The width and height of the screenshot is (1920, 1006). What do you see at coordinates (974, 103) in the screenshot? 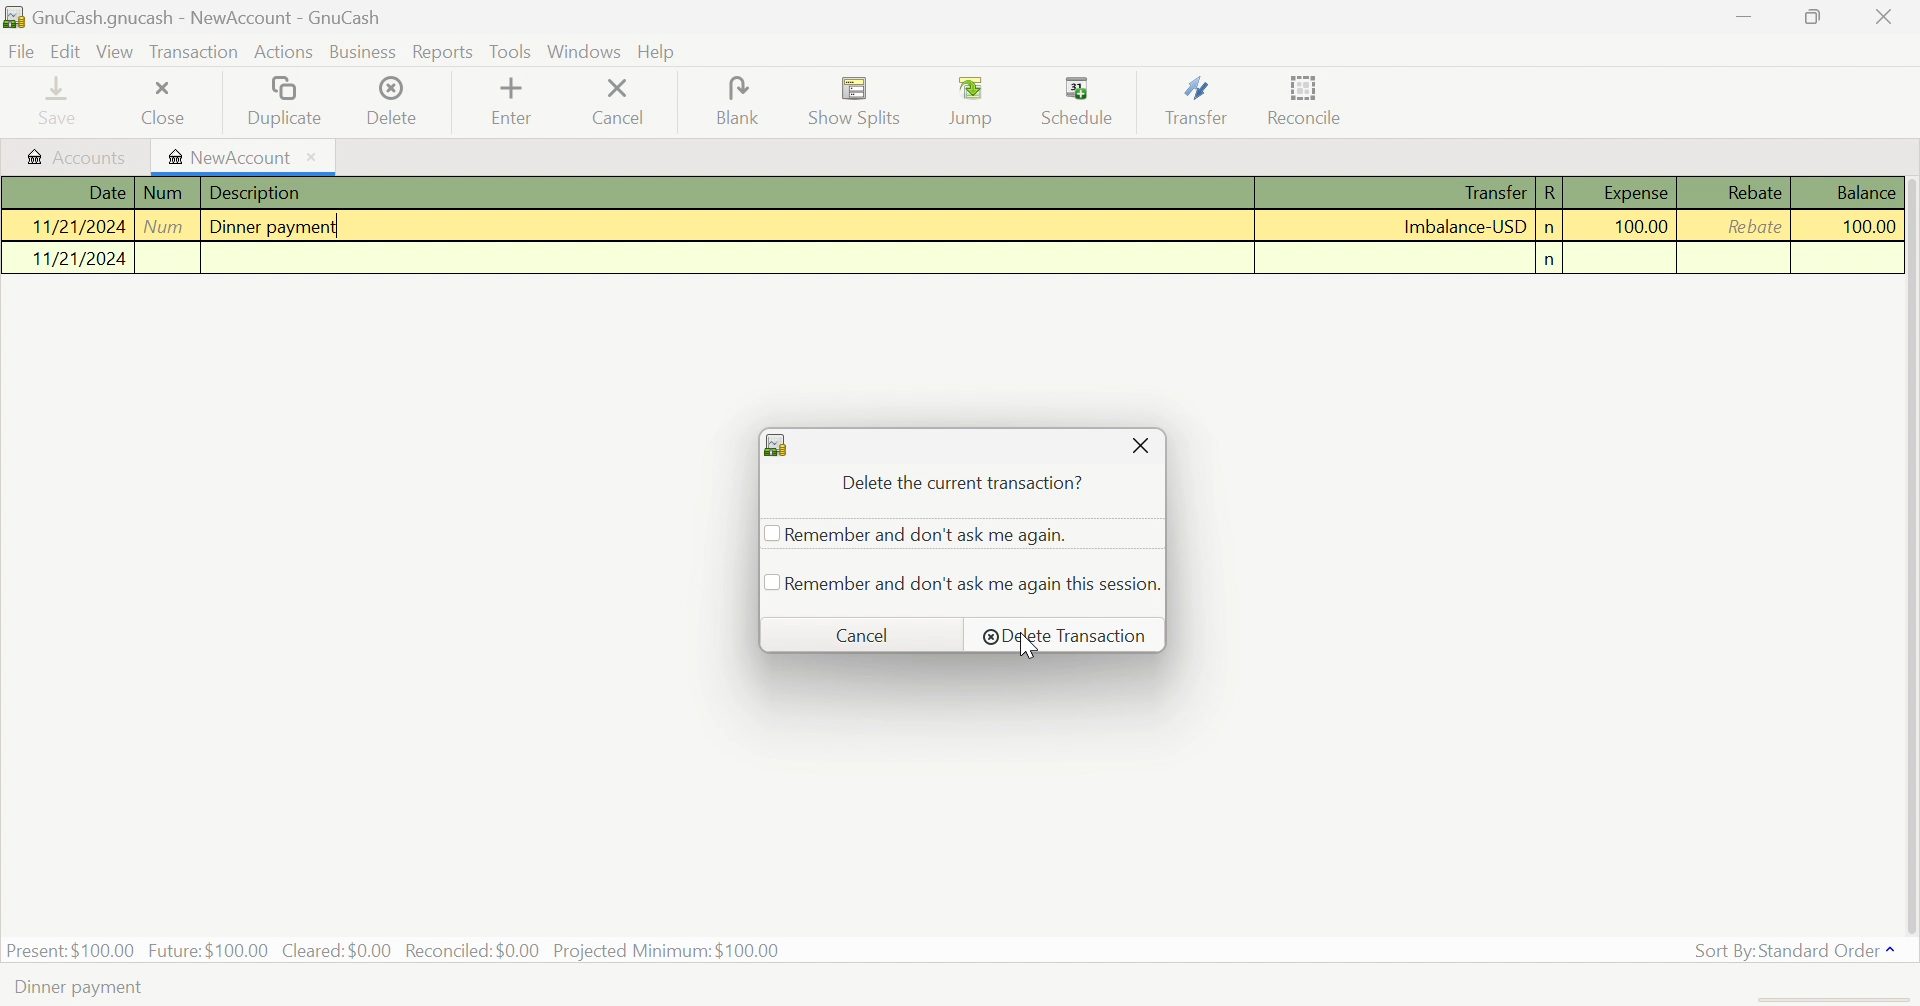
I see `Jump` at bounding box center [974, 103].